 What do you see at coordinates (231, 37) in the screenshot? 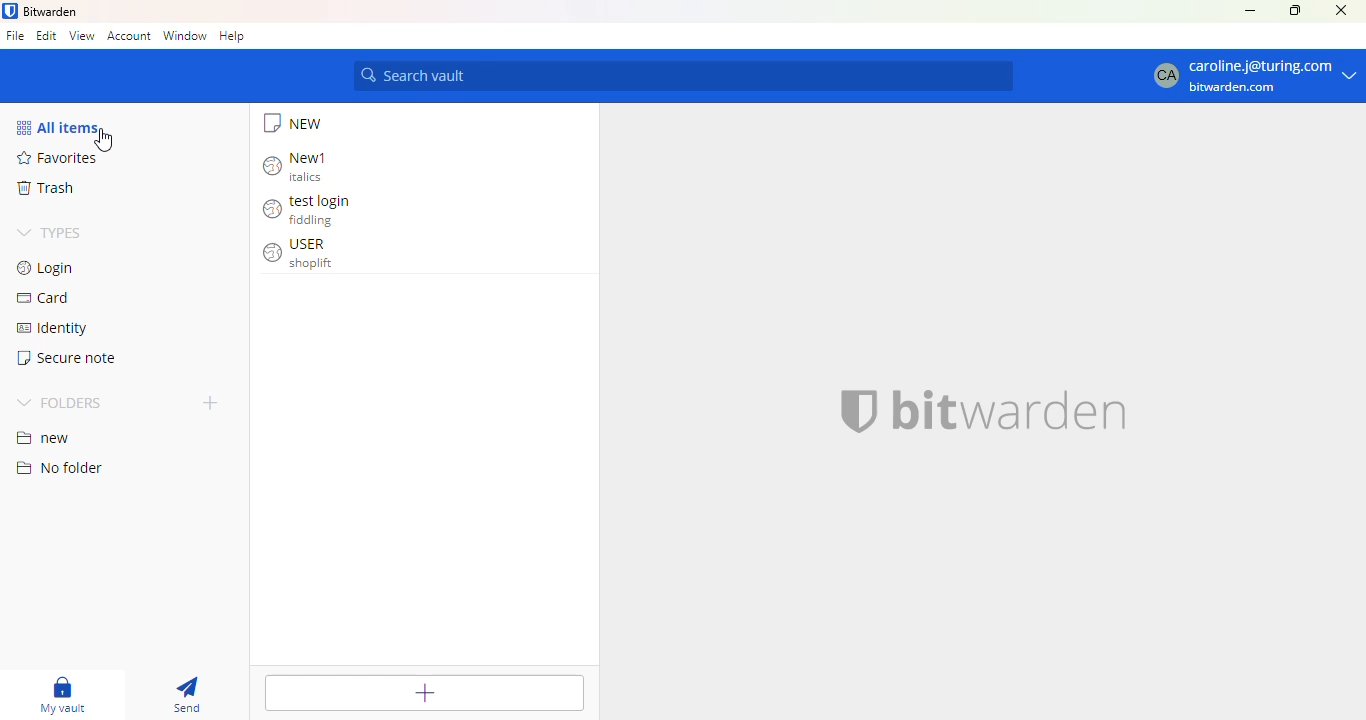
I see `help` at bounding box center [231, 37].